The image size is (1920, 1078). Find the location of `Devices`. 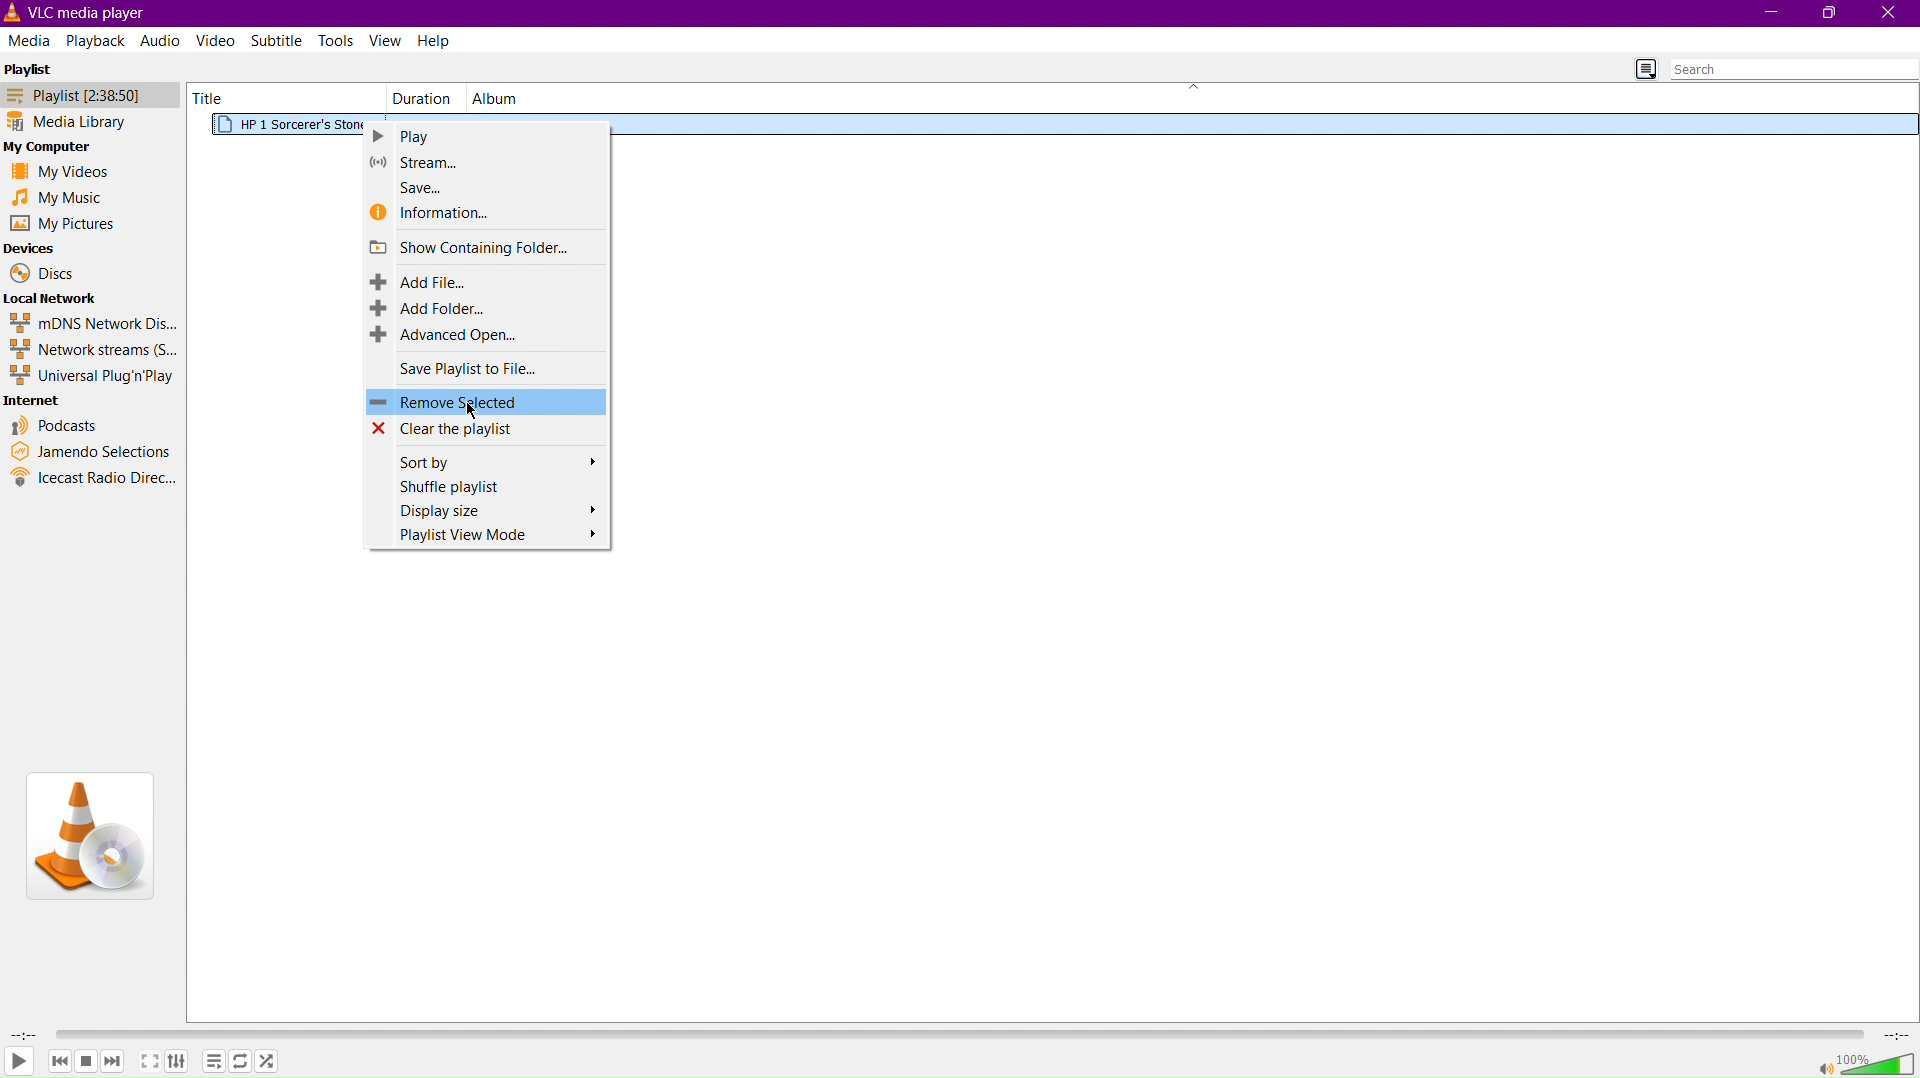

Devices is located at coordinates (34, 248).